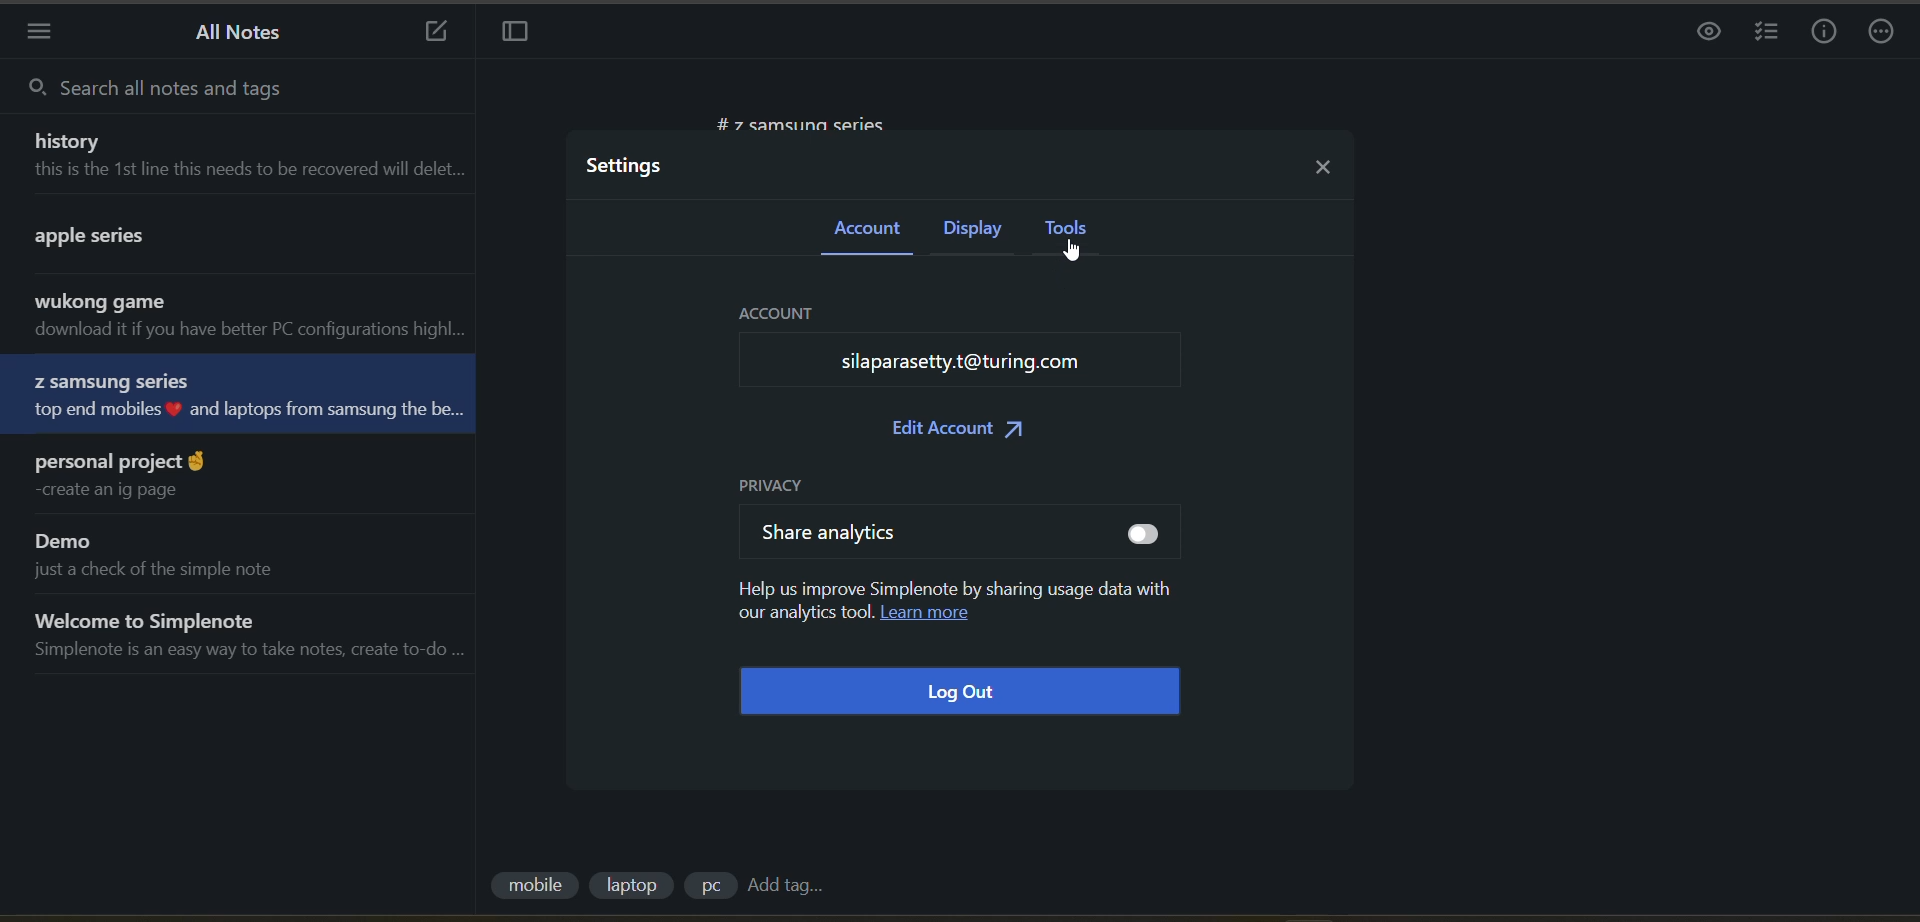 This screenshot has height=922, width=1920. What do you see at coordinates (862, 229) in the screenshot?
I see `account` at bounding box center [862, 229].